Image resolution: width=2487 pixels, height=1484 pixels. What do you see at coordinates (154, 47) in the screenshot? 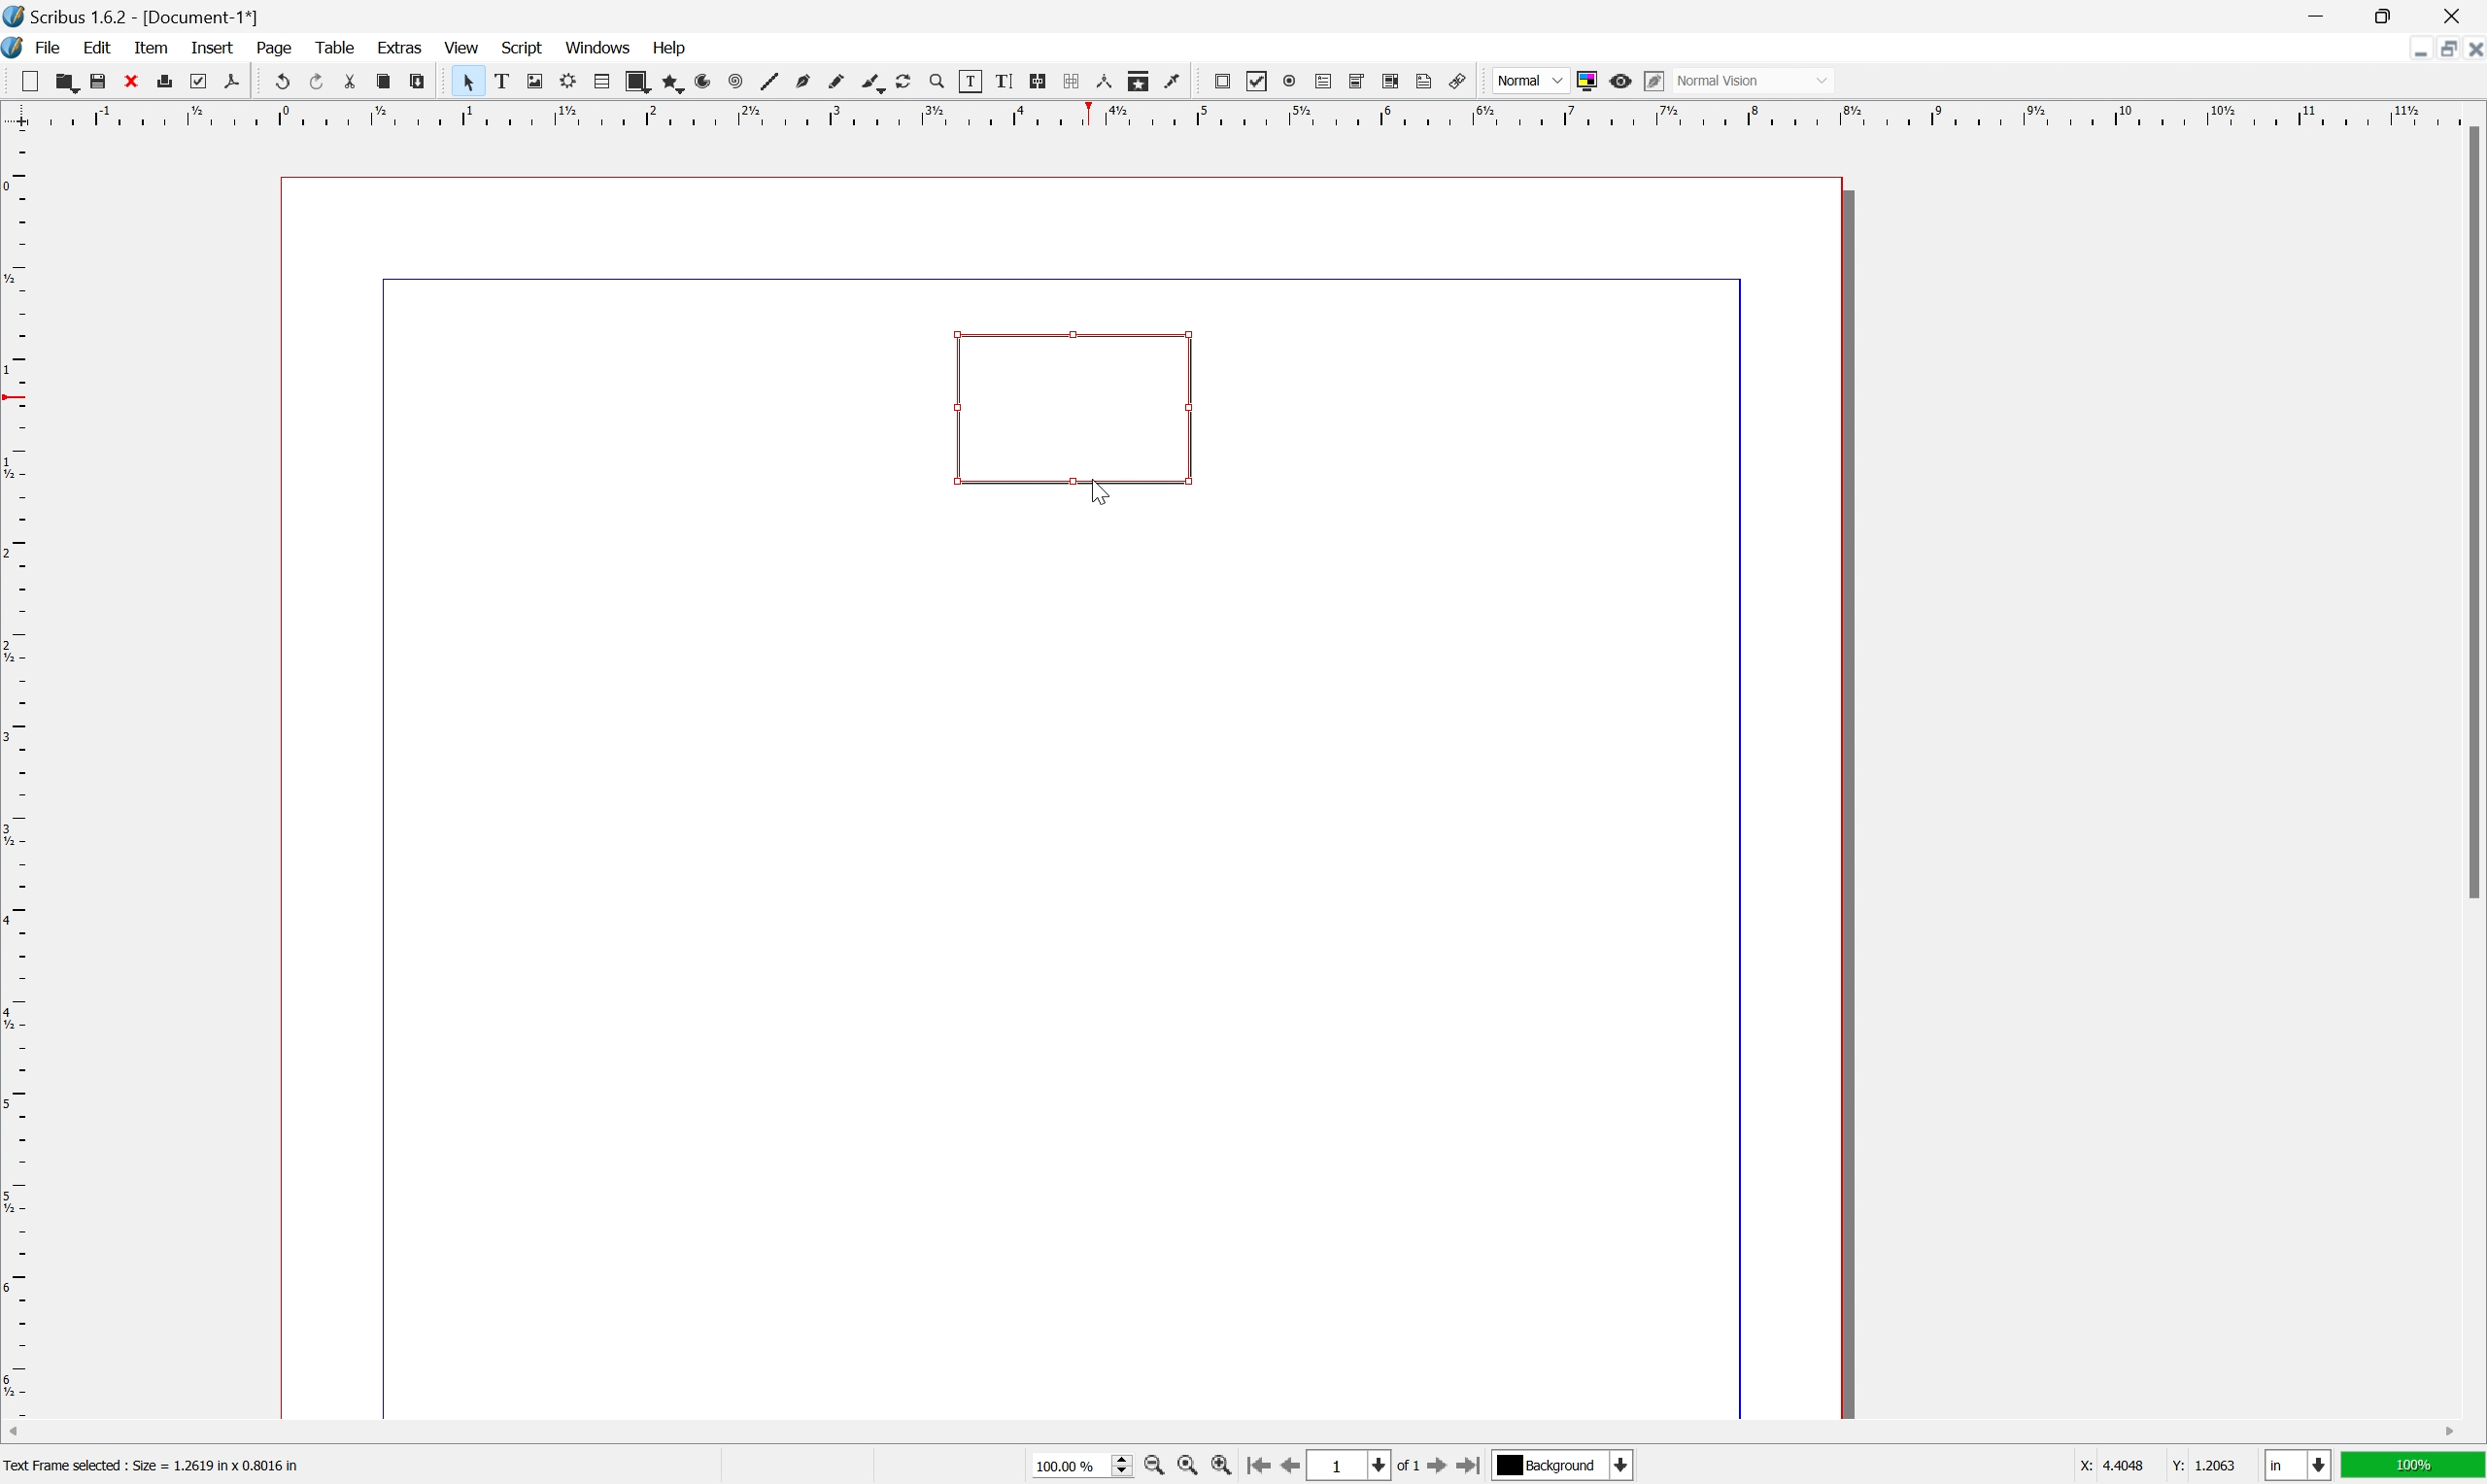
I see `item` at bounding box center [154, 47].